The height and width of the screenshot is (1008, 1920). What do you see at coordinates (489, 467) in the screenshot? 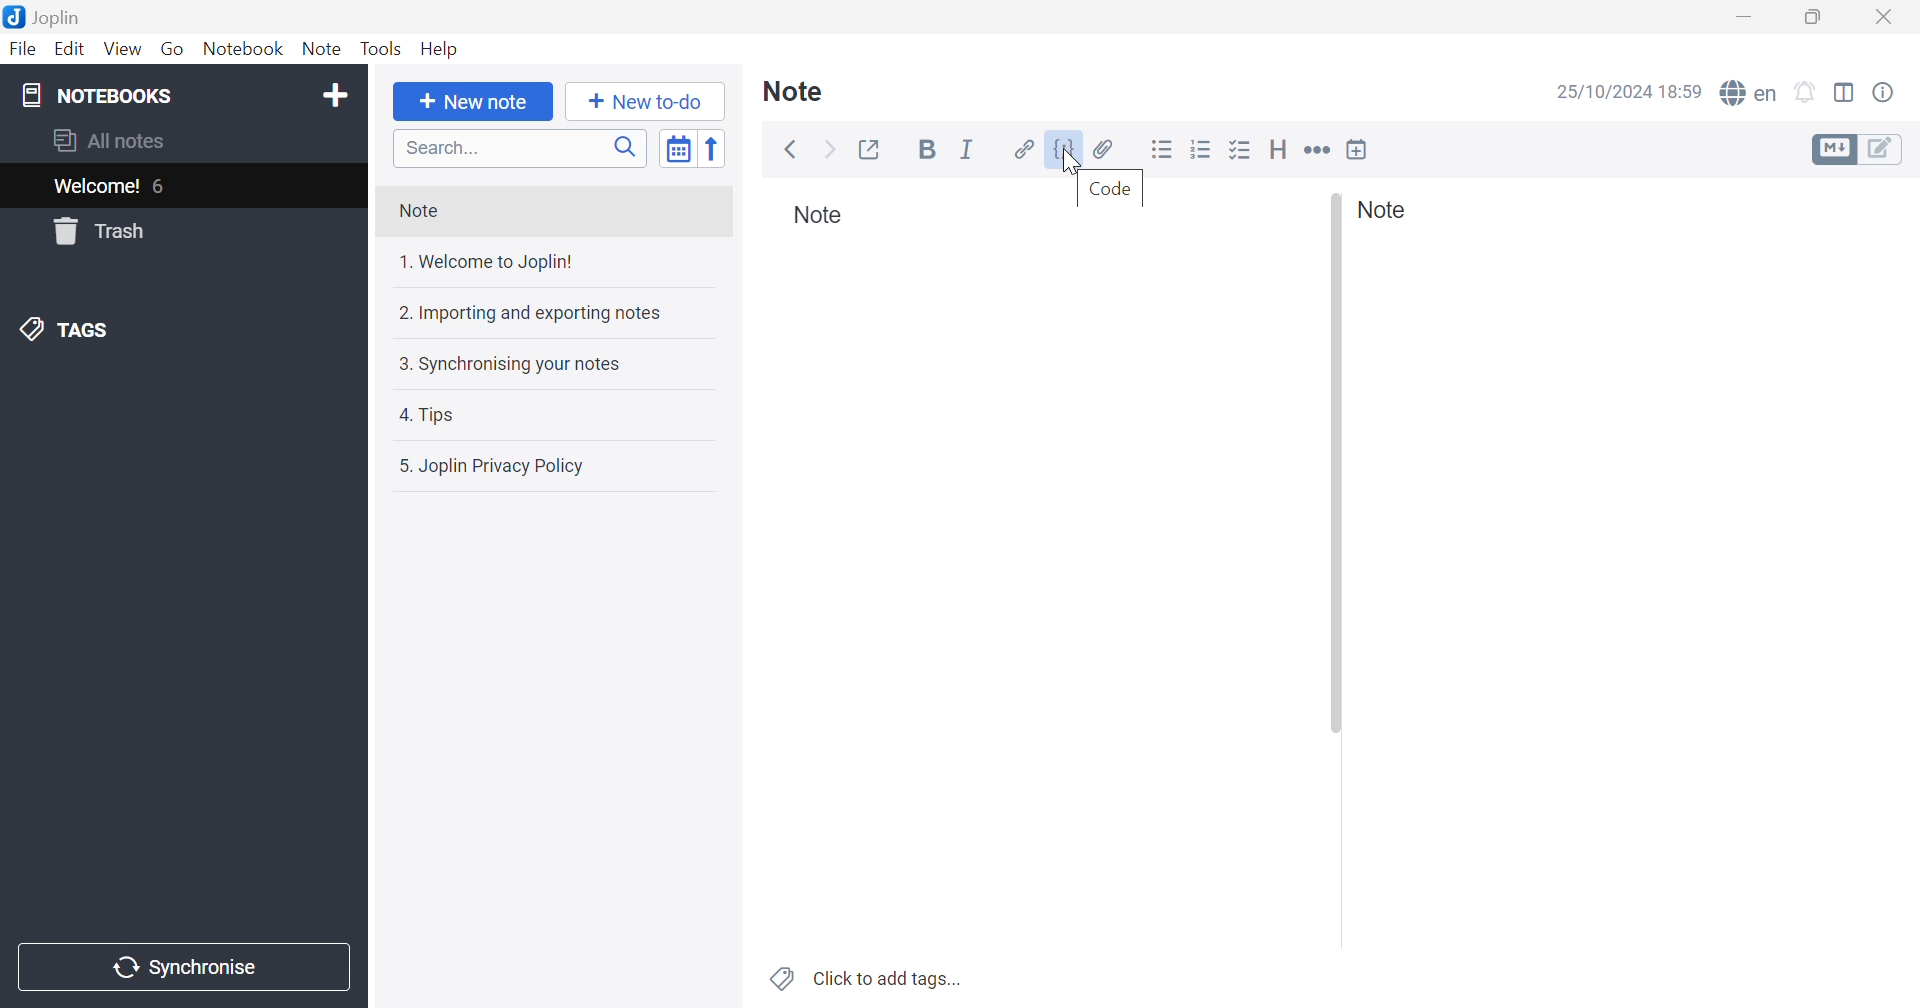
I see `5. Joplin Privacy Policy` at bounding box center [489, 467].